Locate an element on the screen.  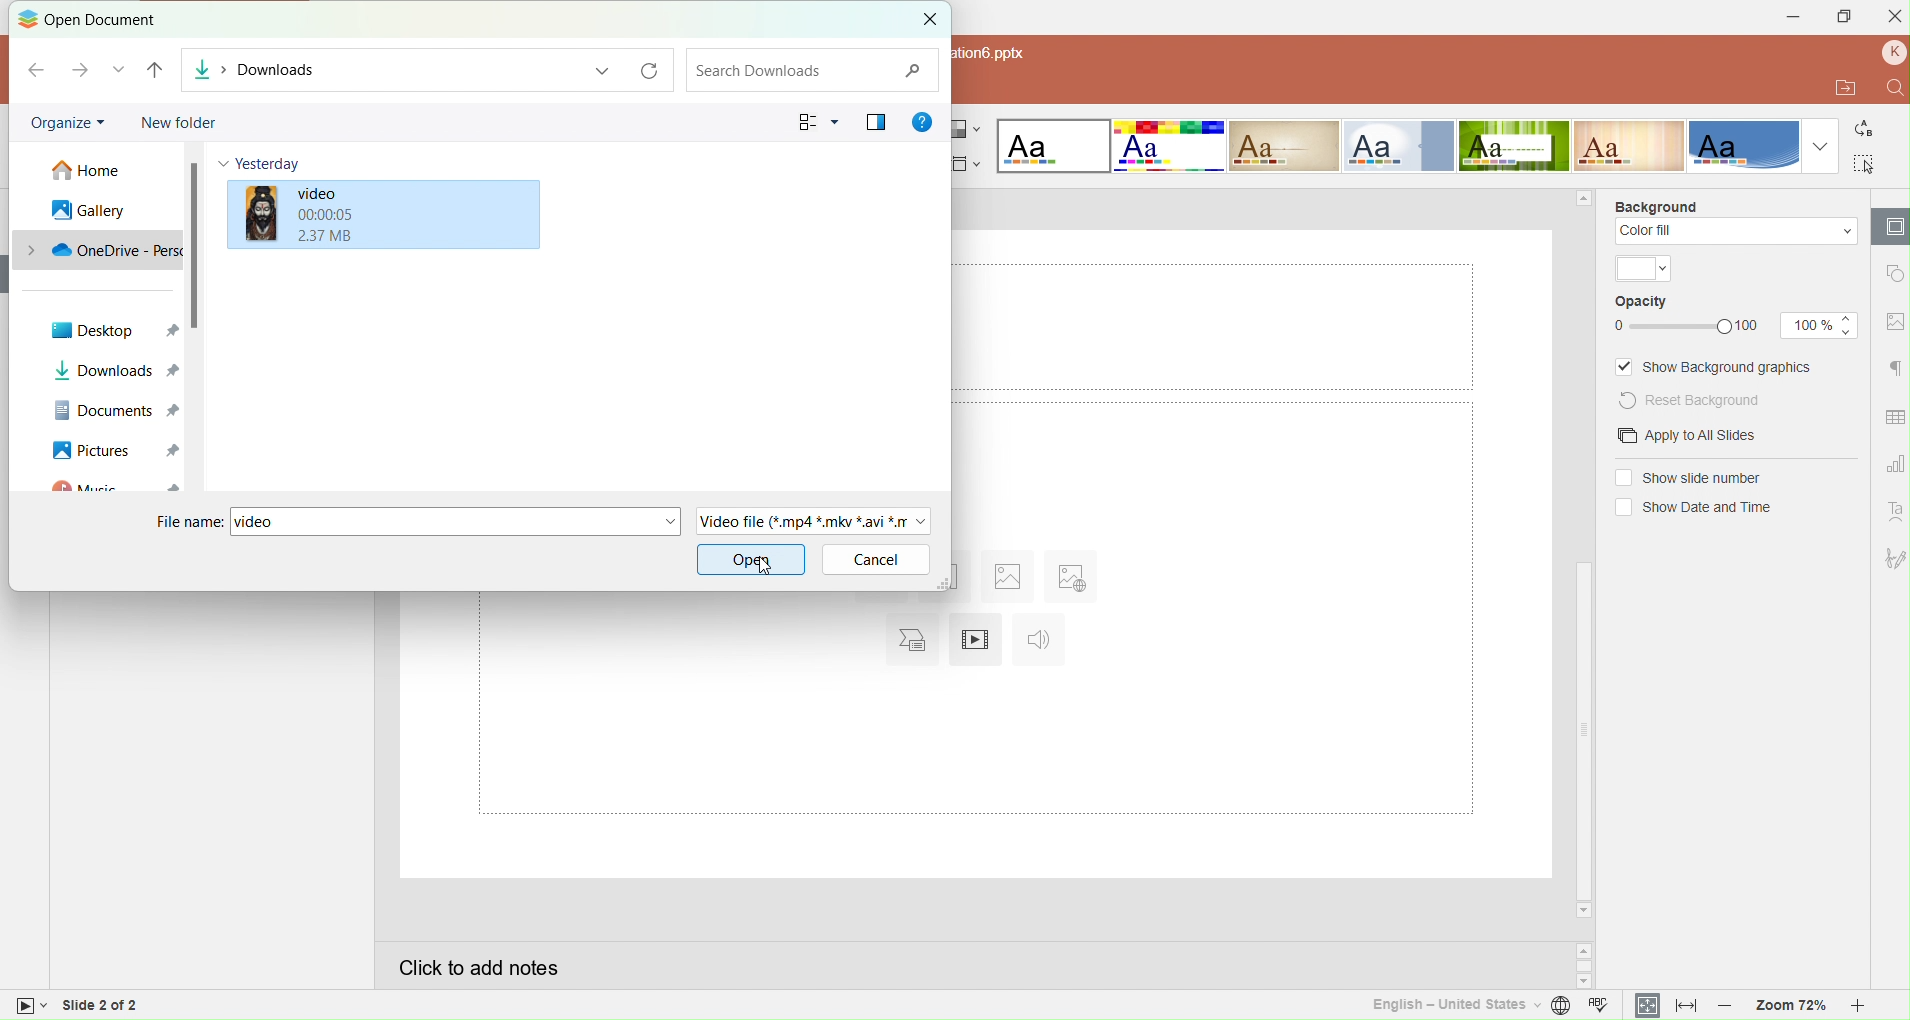
Theme color is located at coordinates (1640, 268).